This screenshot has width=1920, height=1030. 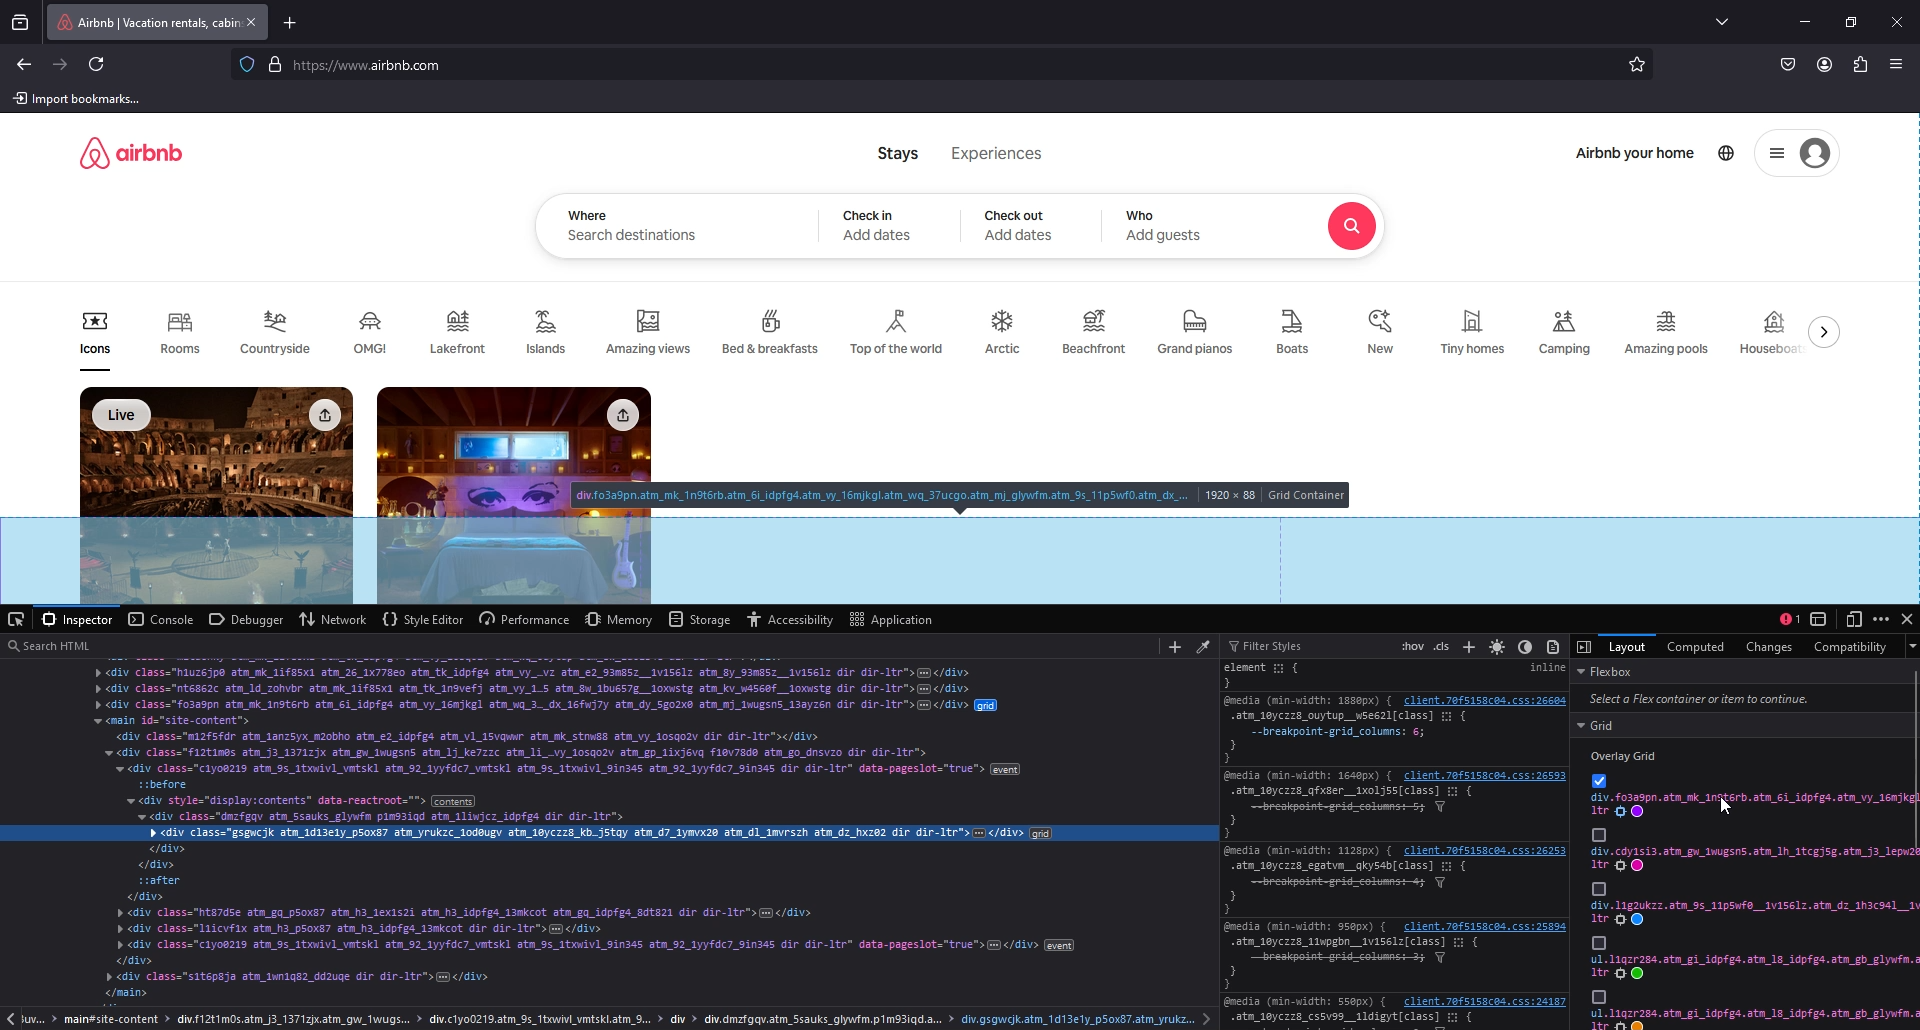 What do you see at coordinates (893, 618) in the screenshot?
I see `application` at bounding box center [893, 618].